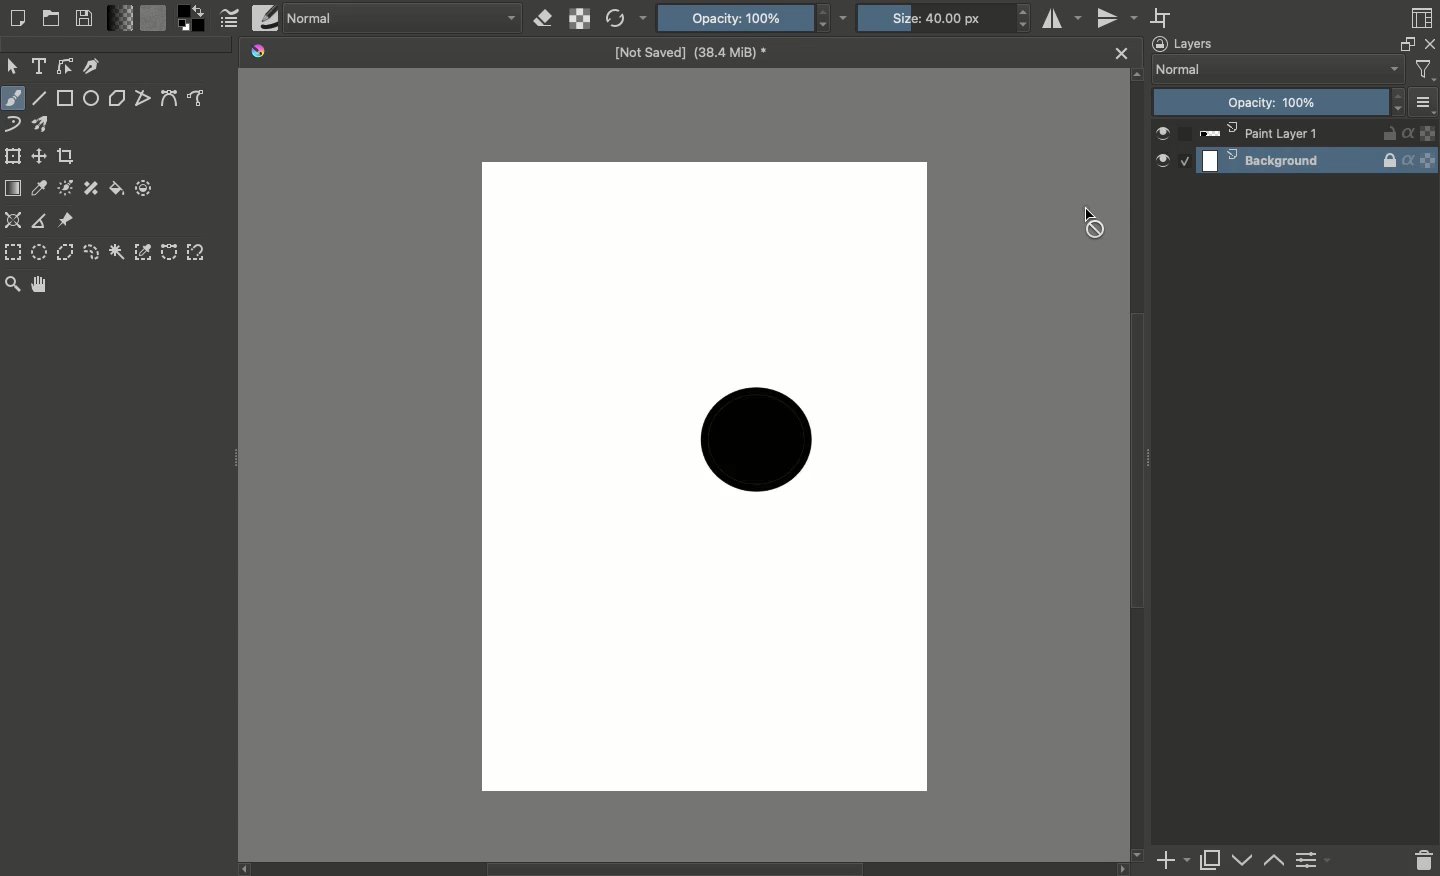 Image resolution: width=1440 pixels, height=876 pixels. What do you see at coordinates (17, 20) in the screenshot?
I see `Create` at bounding box center [17, 20].